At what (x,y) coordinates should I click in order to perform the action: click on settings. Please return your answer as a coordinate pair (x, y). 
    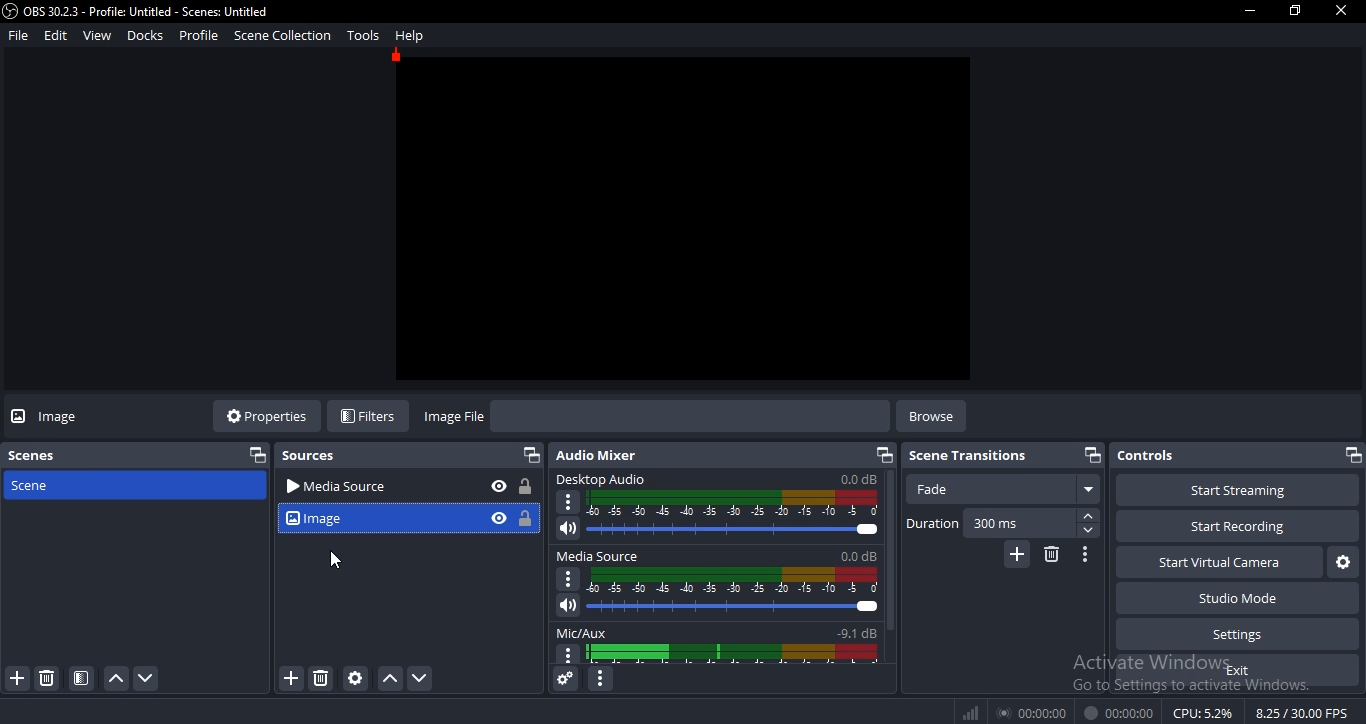
    Looking at the image, I should click on (1231, 635).